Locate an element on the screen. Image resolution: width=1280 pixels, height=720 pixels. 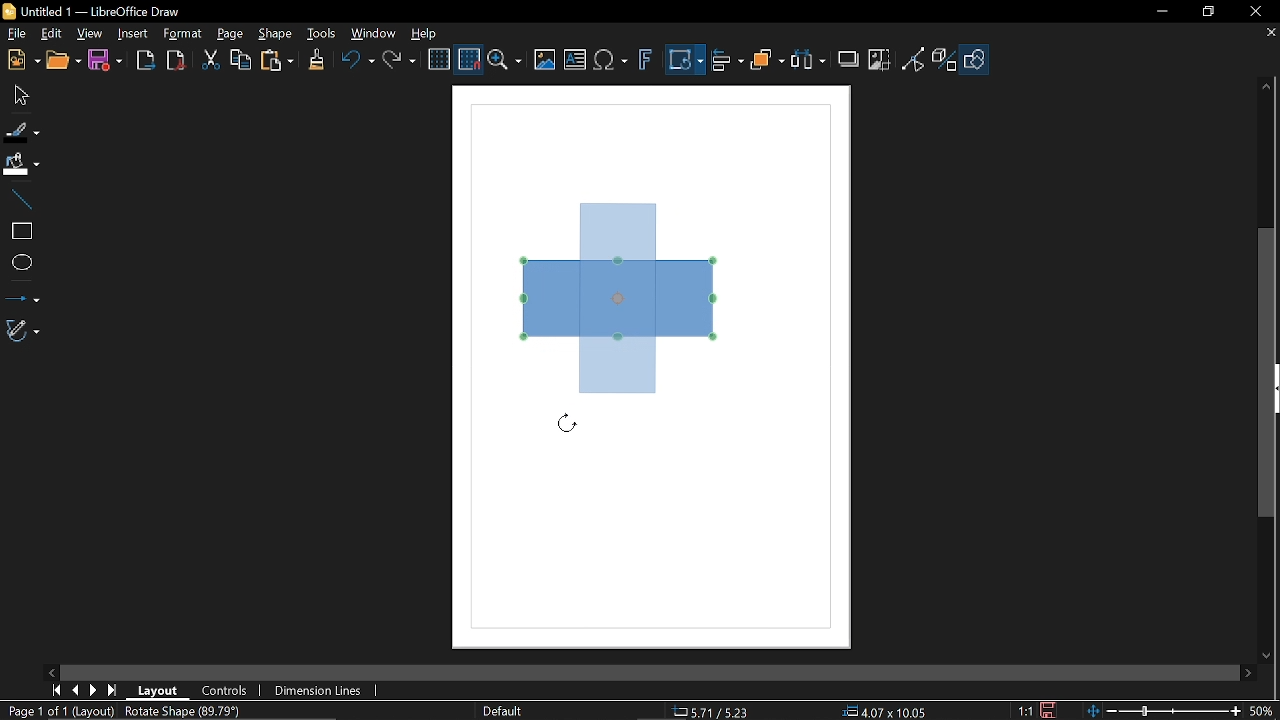
Ellipse is located at coordinates (21, 264).